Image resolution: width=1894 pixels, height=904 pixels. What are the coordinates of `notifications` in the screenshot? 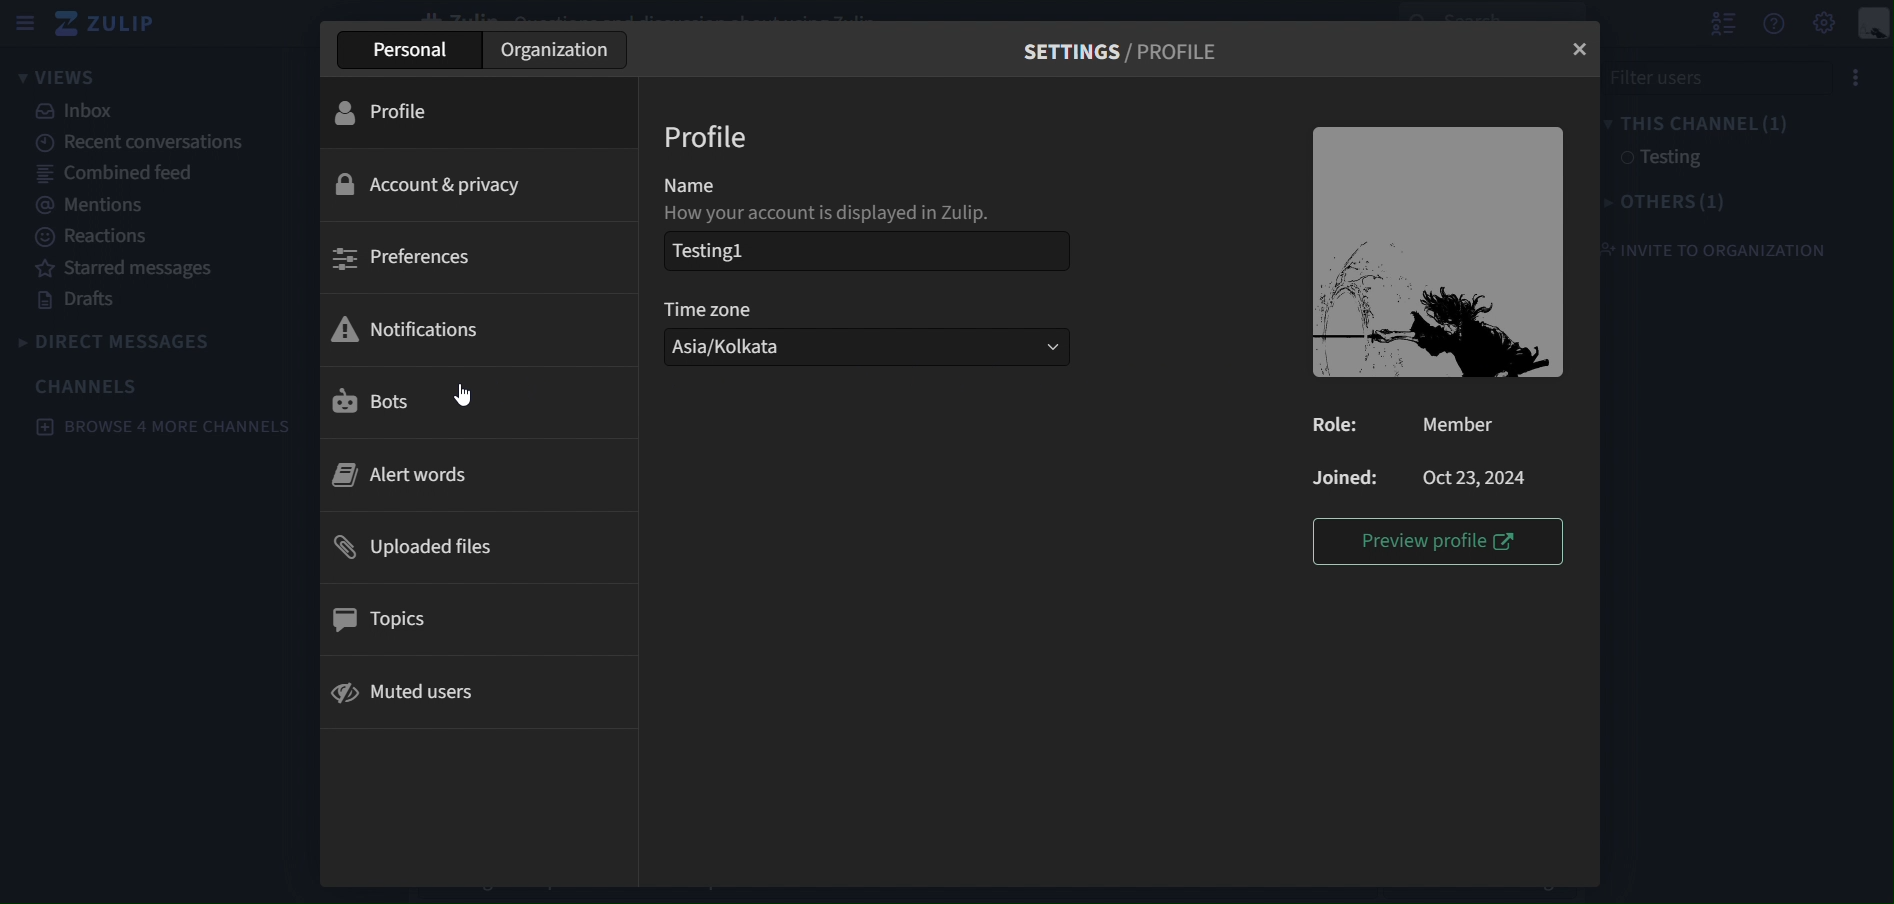 It's located at (431, 326).